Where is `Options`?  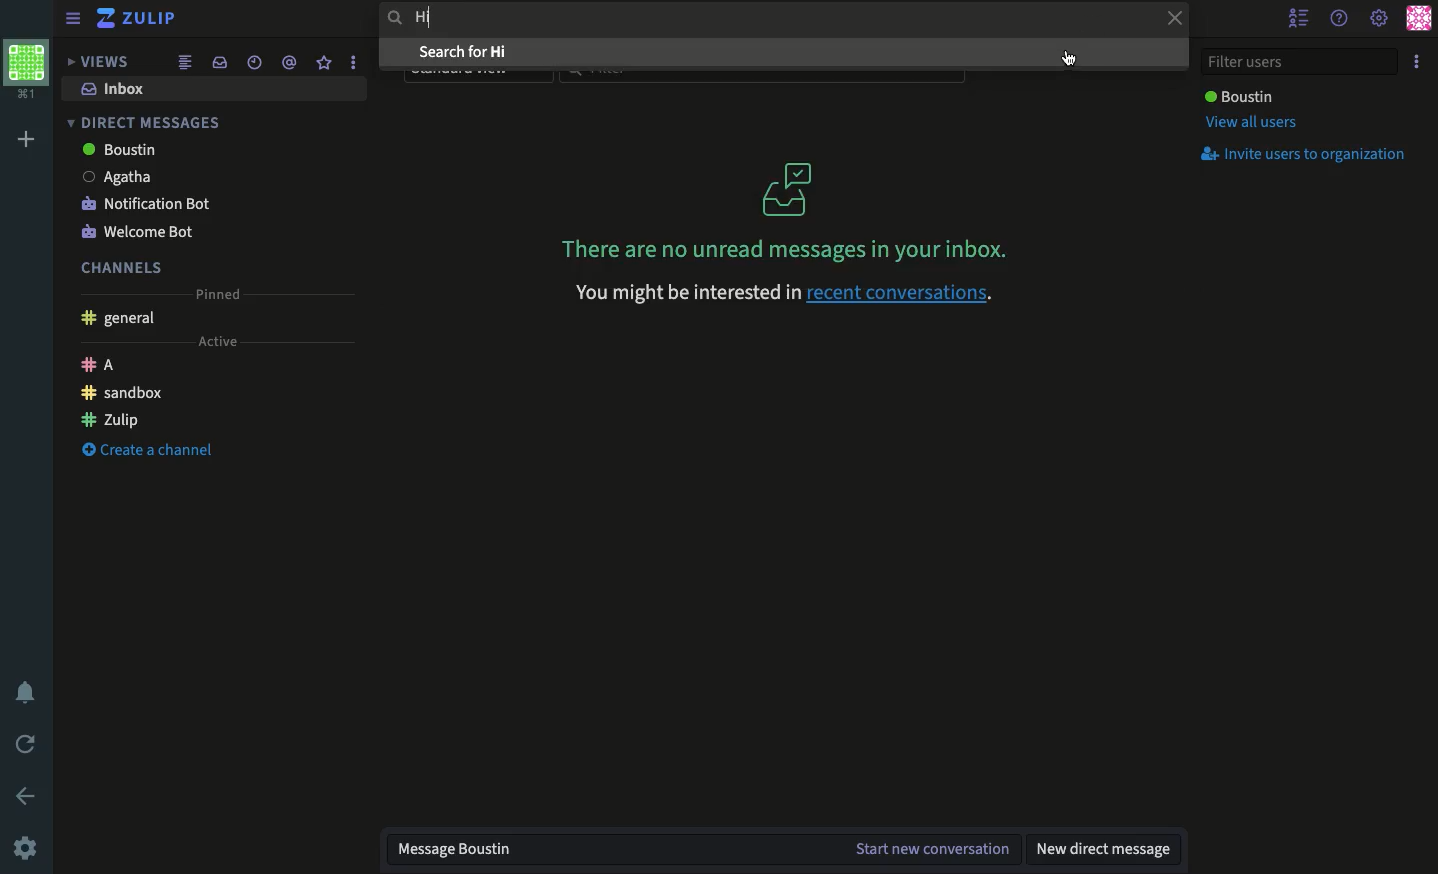
Options is located at coordinates (351, 62).